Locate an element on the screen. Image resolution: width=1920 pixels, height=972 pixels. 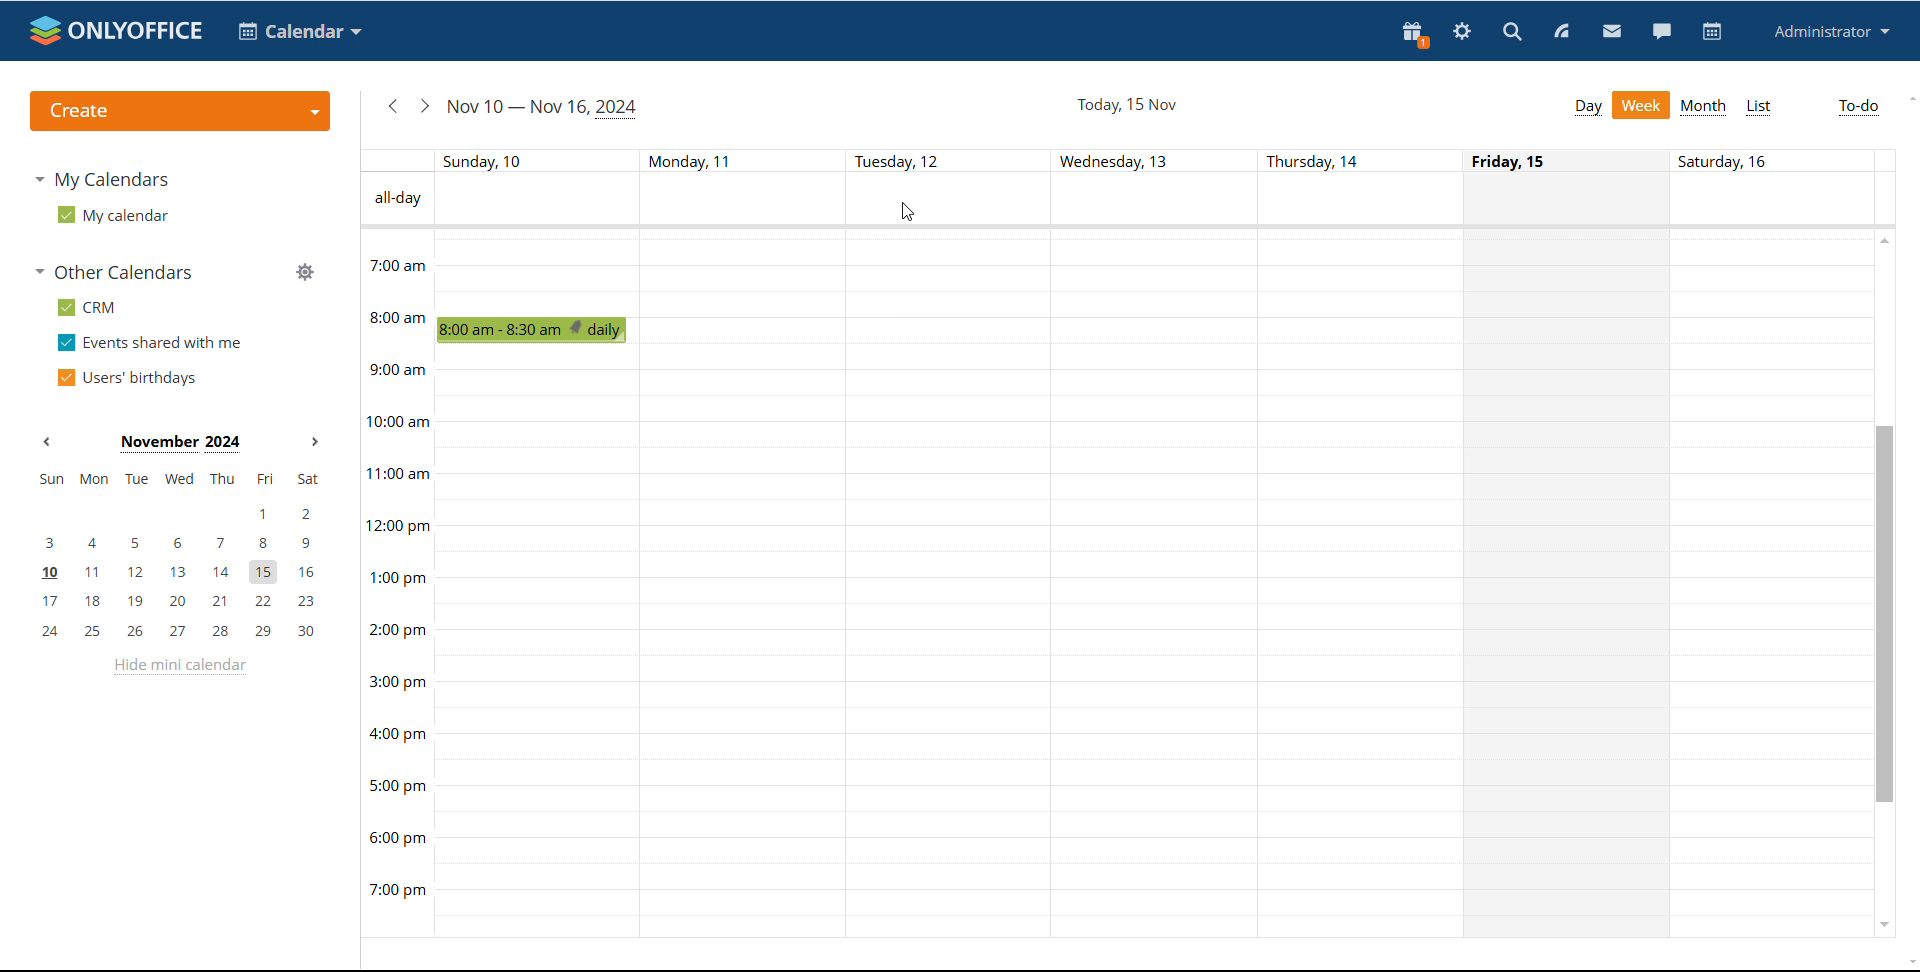
timeline is located at coordinates (395, 581).